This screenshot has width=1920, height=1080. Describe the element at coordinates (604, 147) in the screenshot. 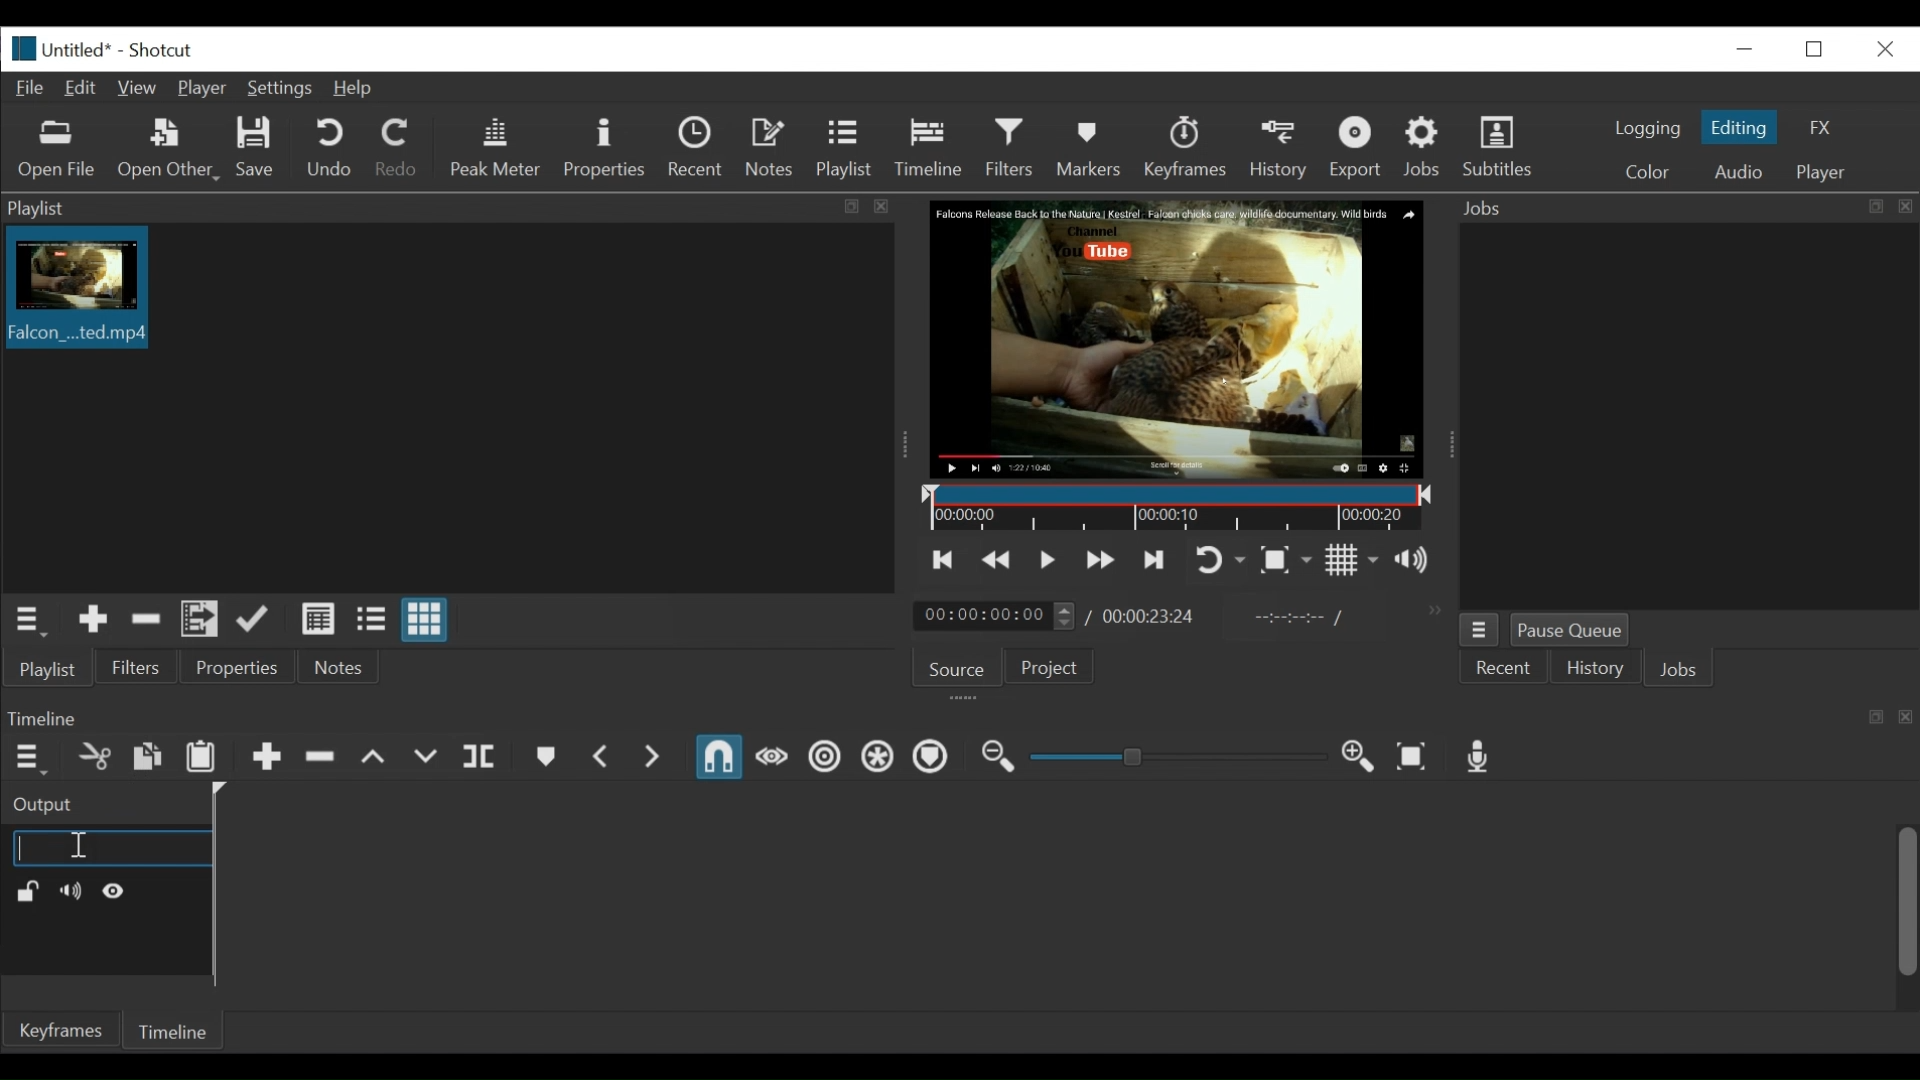

I see `Properties` at that location.